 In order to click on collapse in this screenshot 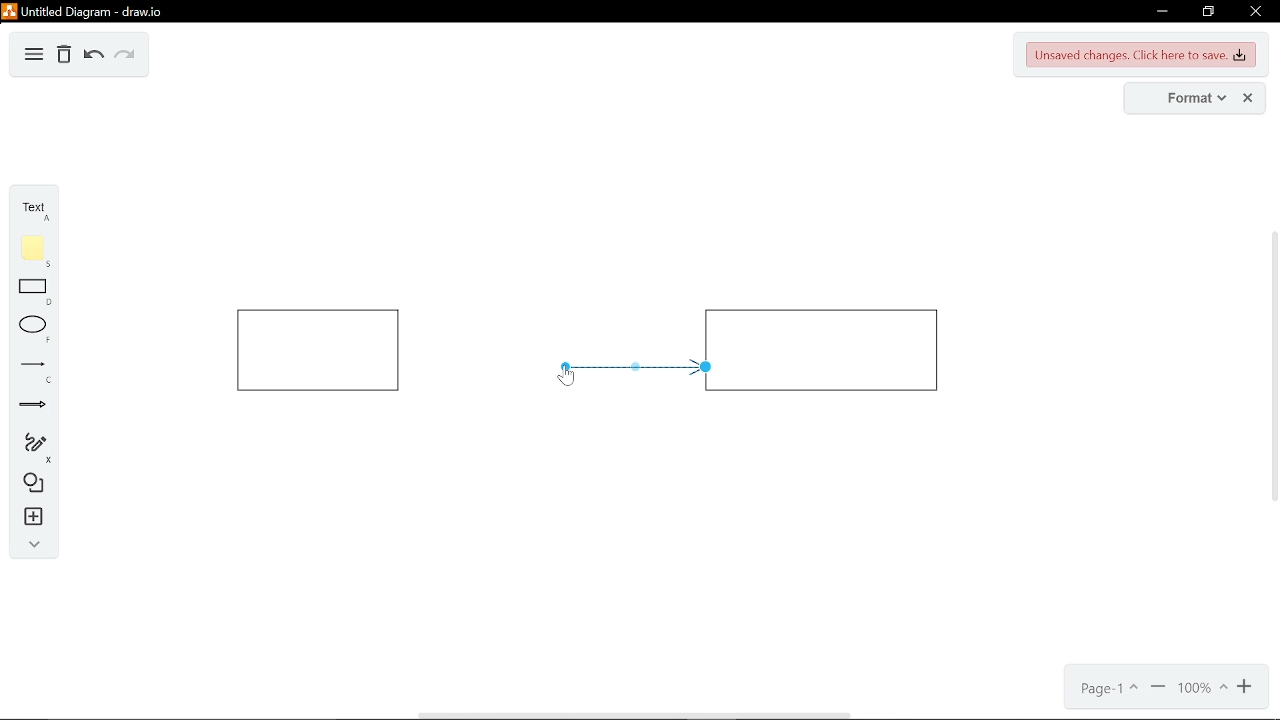, I will do `click(33, 544)`.